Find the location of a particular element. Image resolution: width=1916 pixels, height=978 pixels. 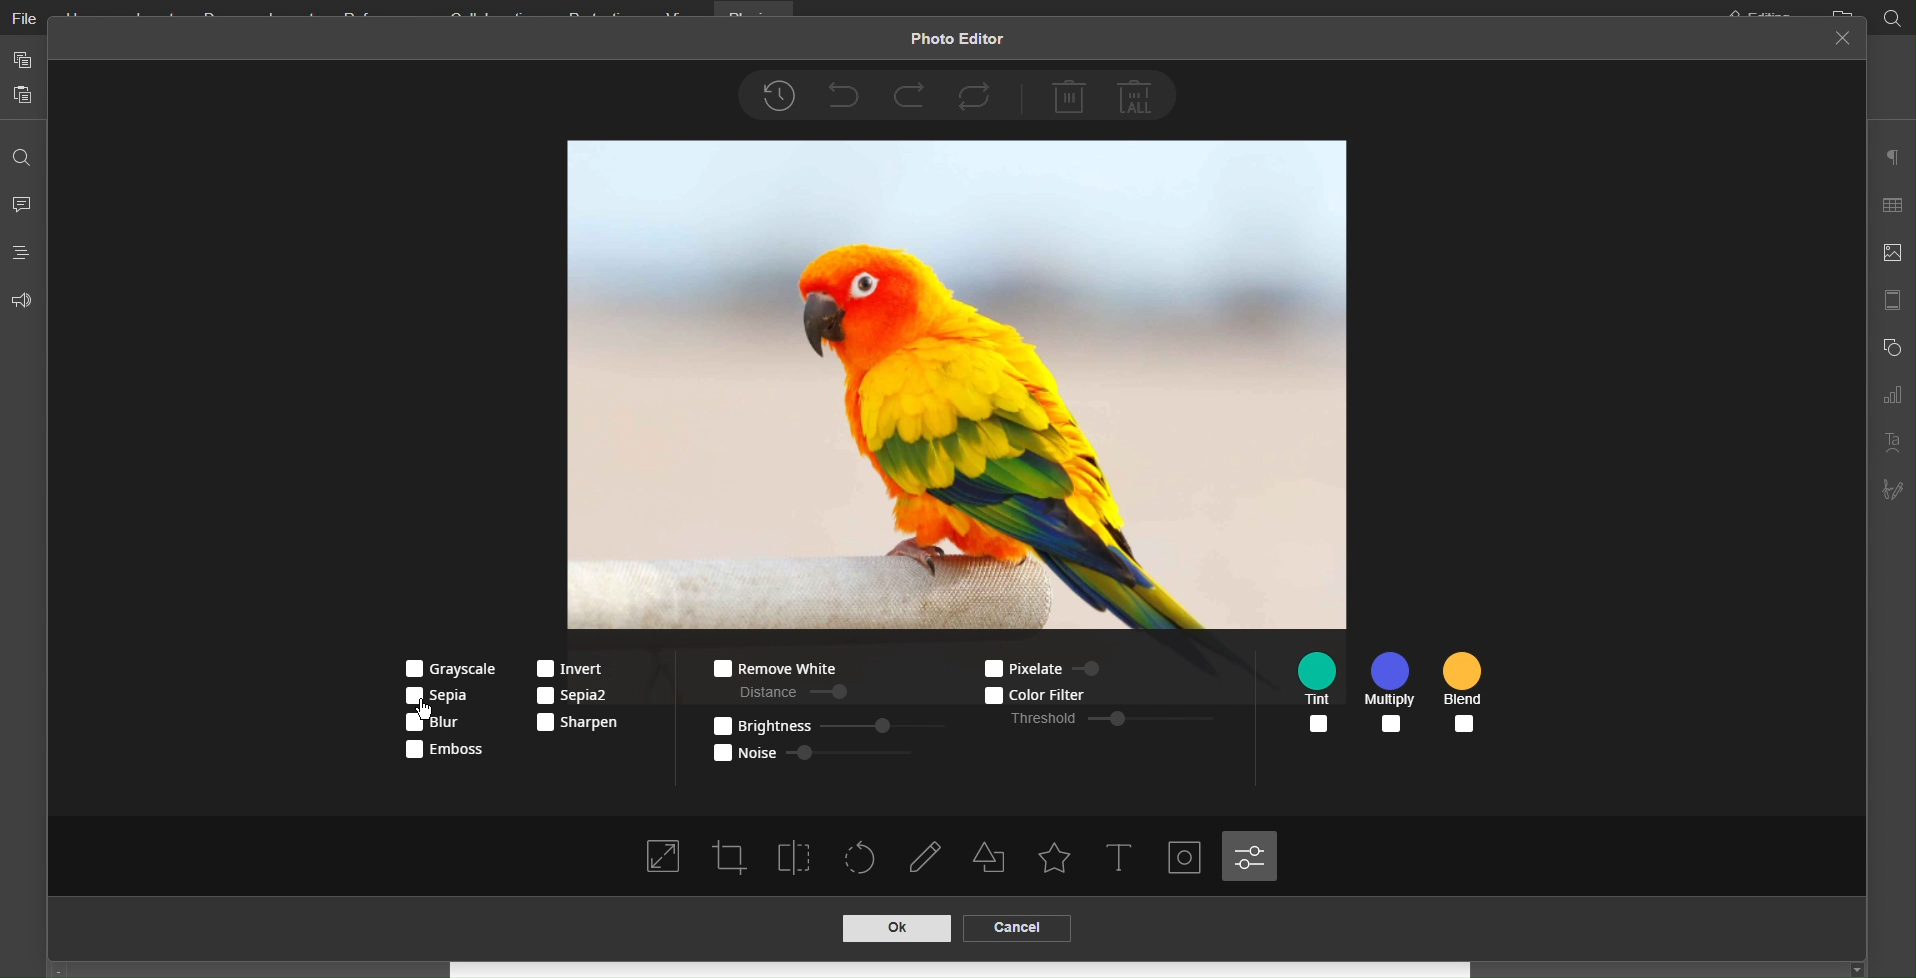

Text is located at coordinates (1122, 859).